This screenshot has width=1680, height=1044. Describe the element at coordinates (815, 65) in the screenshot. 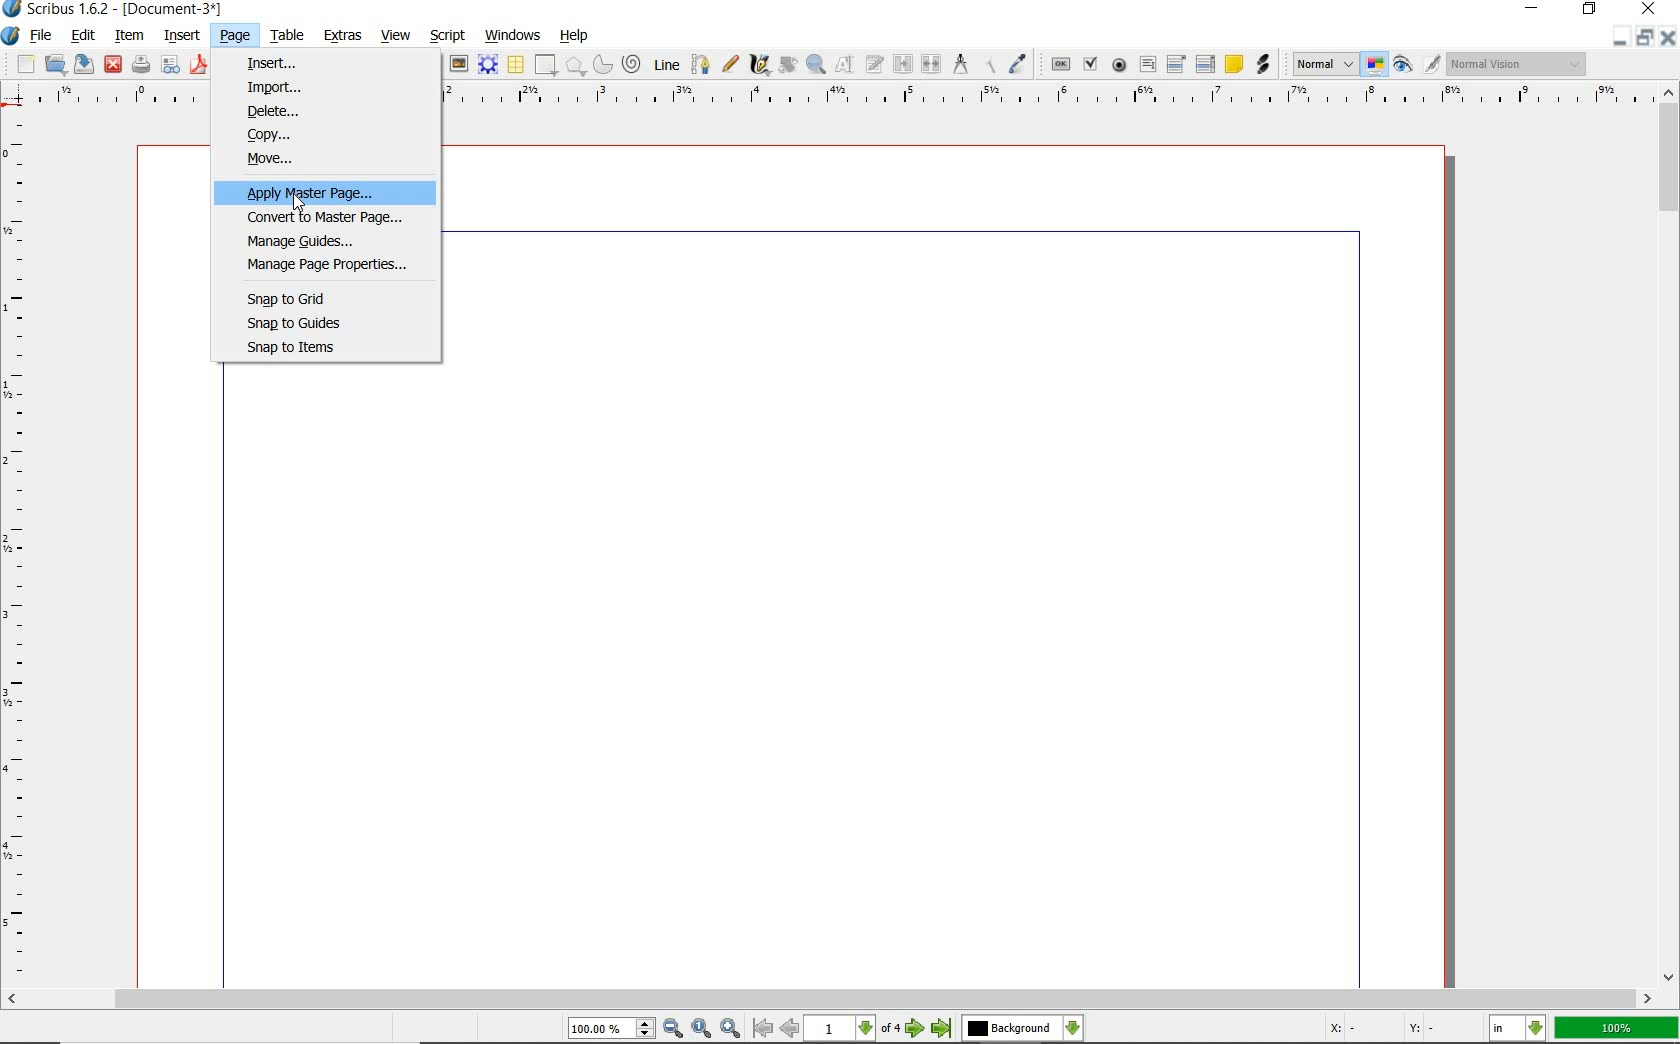

I see `zoom in or zoom out` at that location.